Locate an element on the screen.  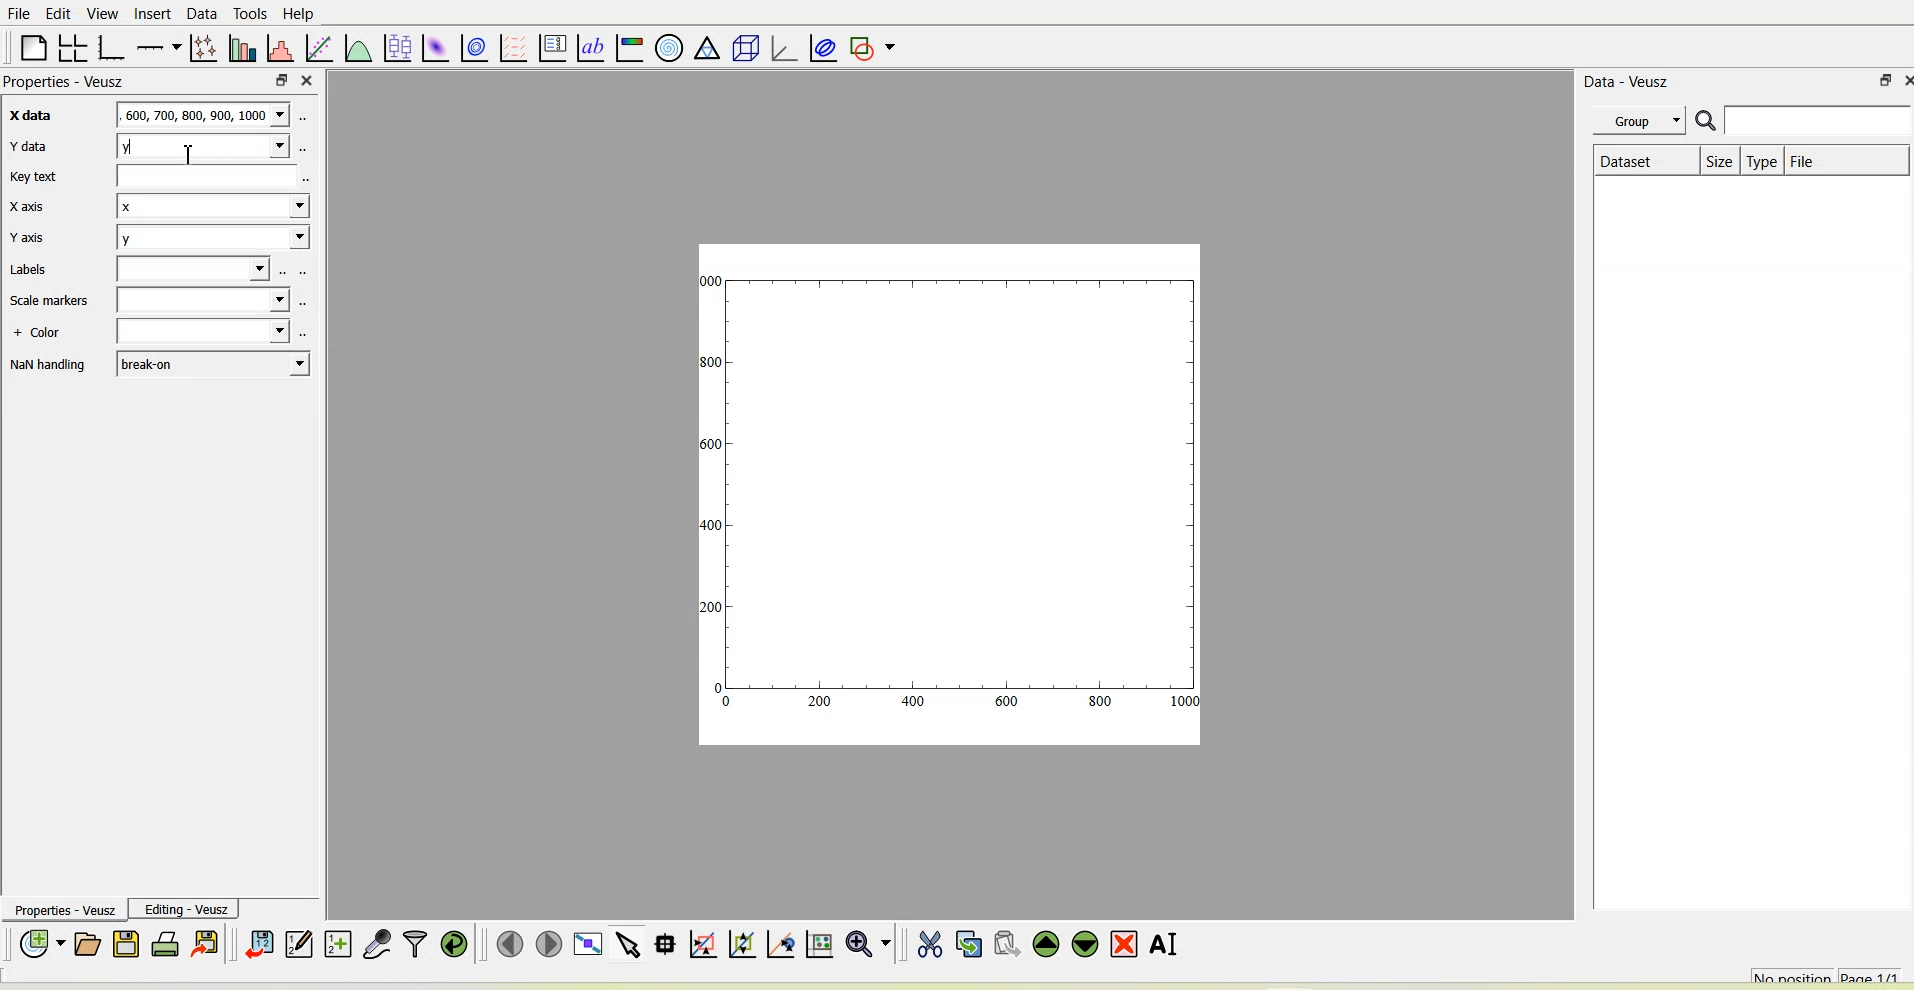
200 is located at coordinates (712, 606).